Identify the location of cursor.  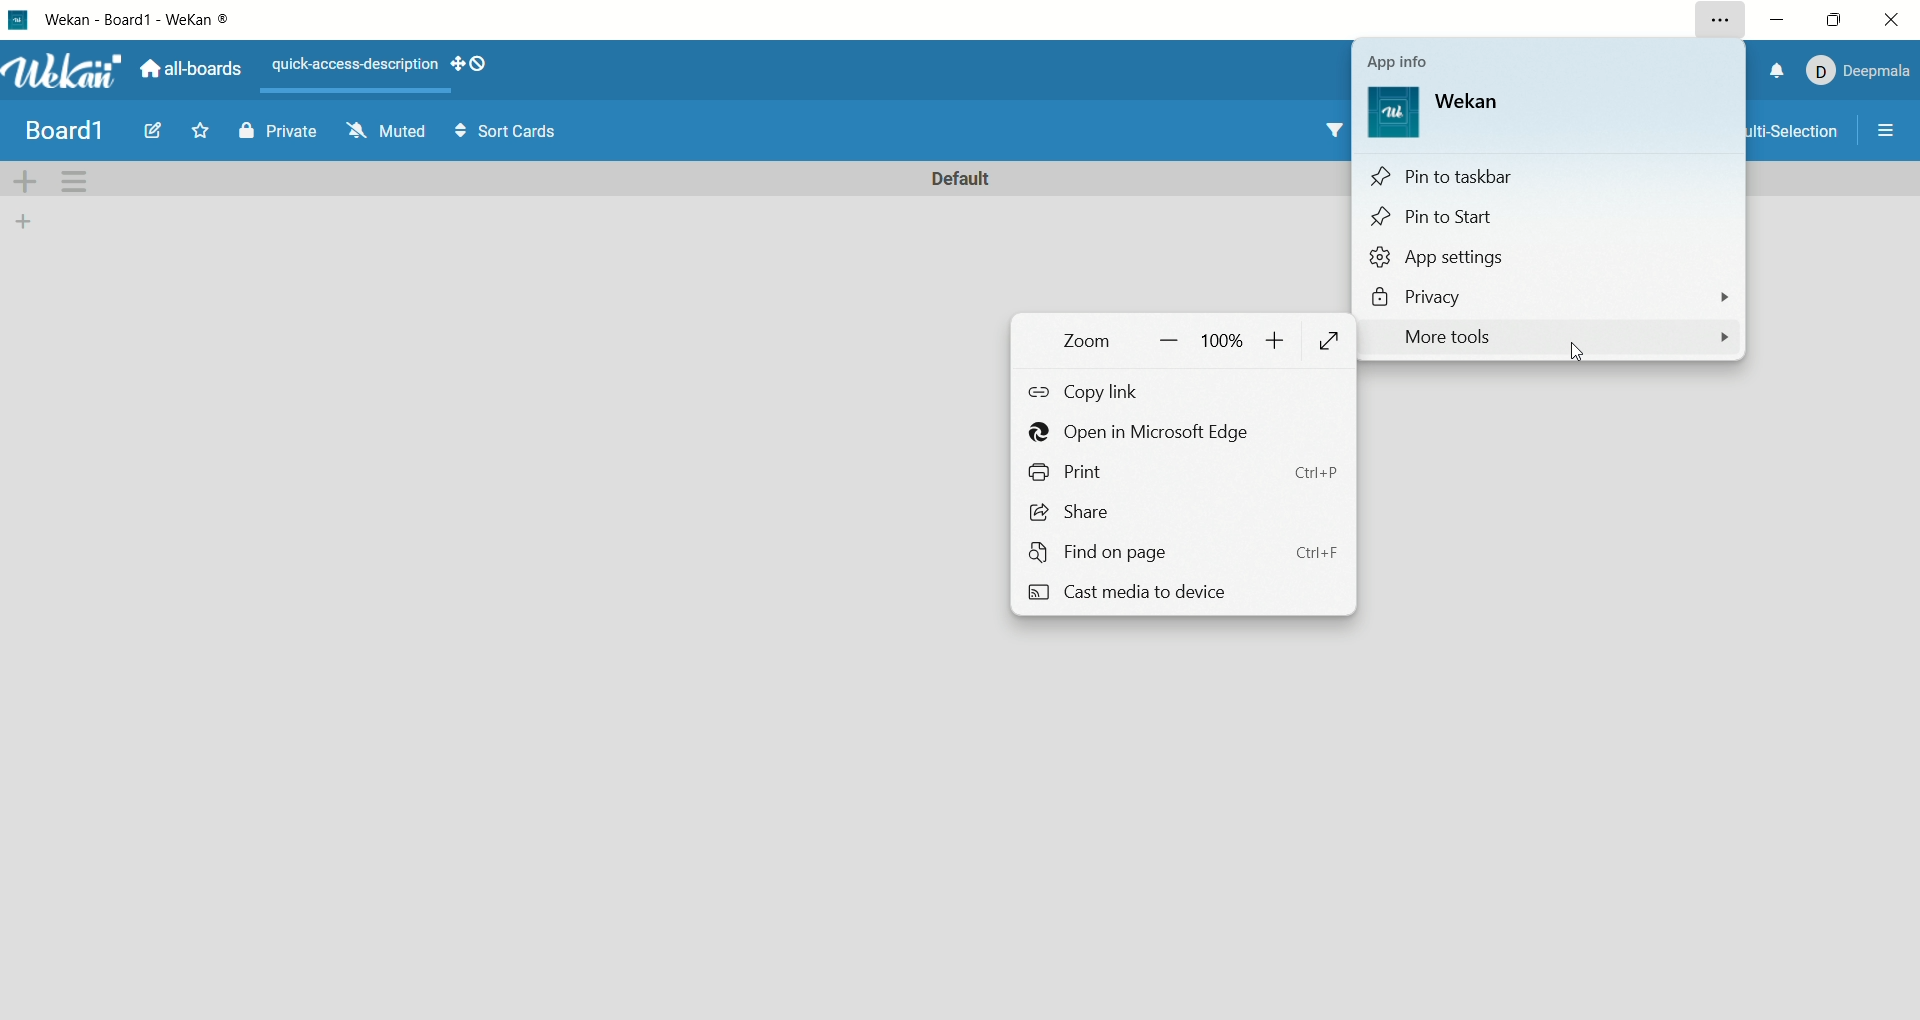
(1582, 352).